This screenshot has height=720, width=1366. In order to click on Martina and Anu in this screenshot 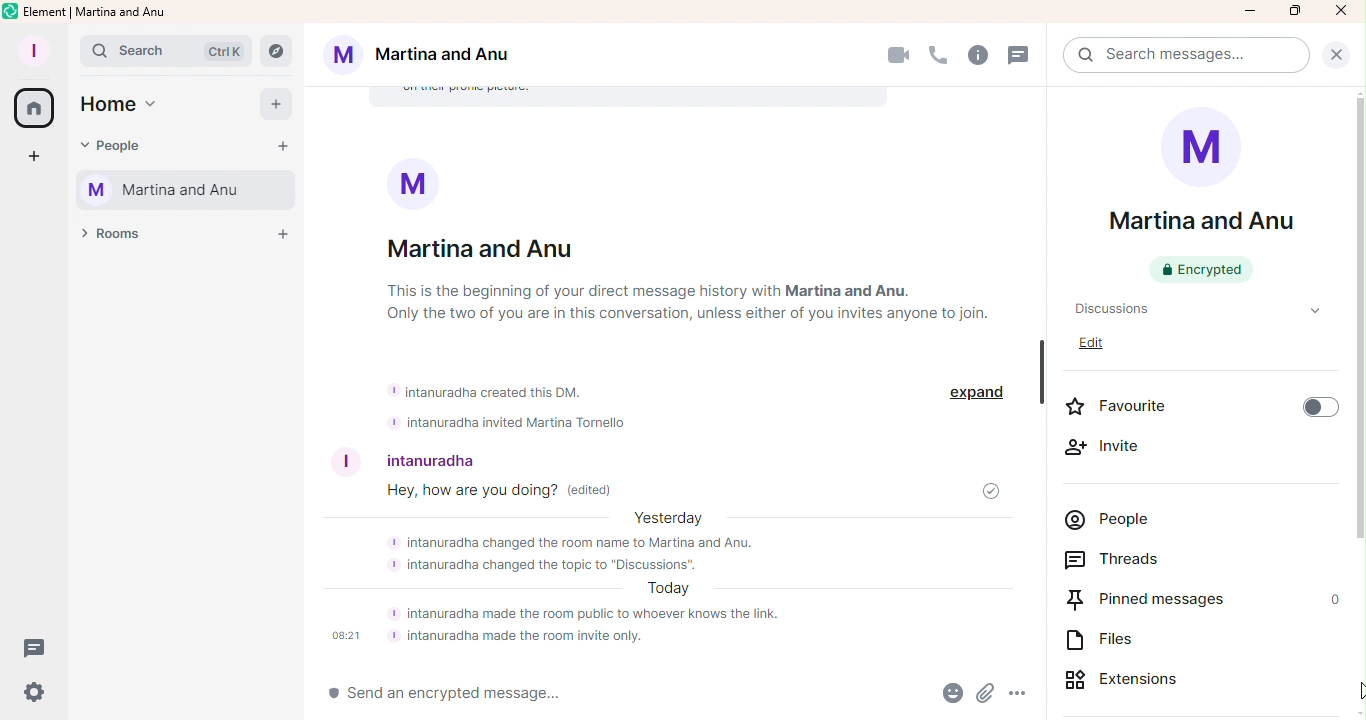, I will do `click(187, 190)`.